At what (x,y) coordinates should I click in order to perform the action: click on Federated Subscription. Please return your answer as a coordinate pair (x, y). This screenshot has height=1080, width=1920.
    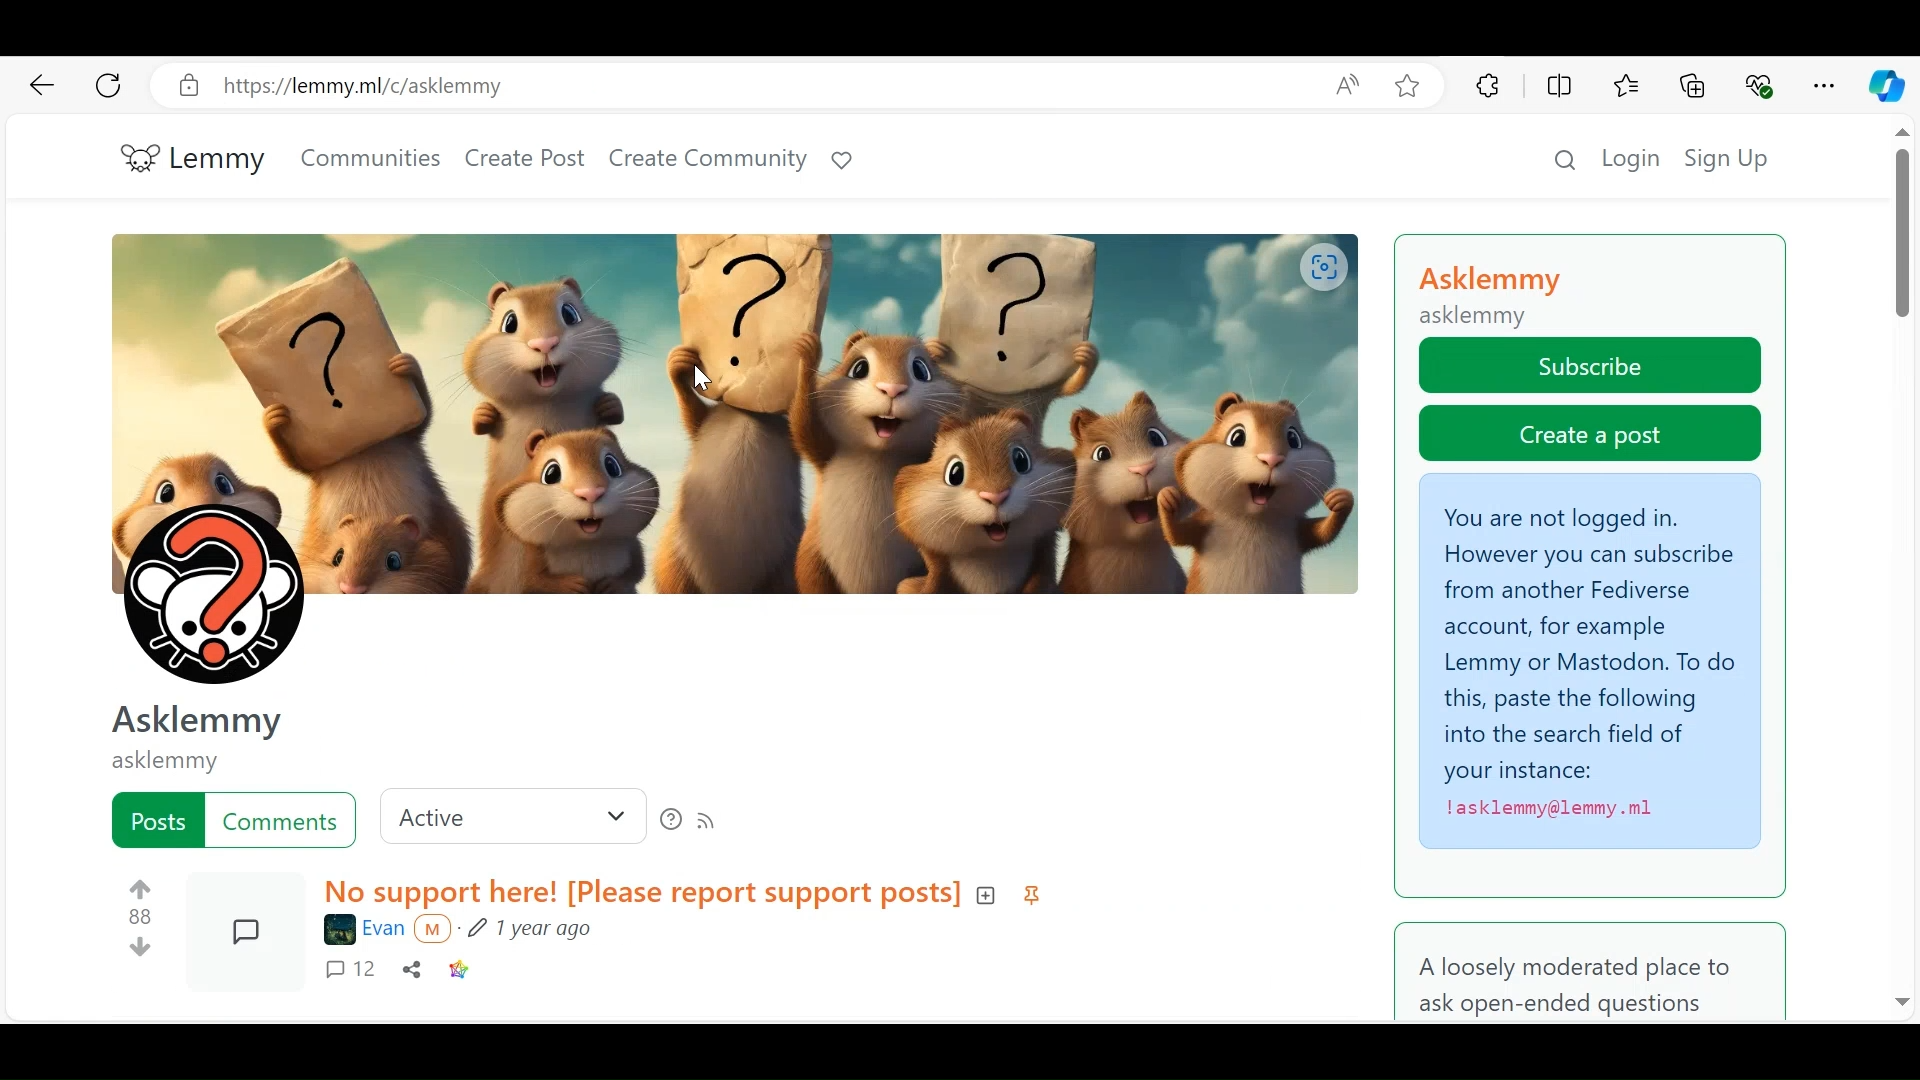
    Looking at the image, I should click on (1591, 663).